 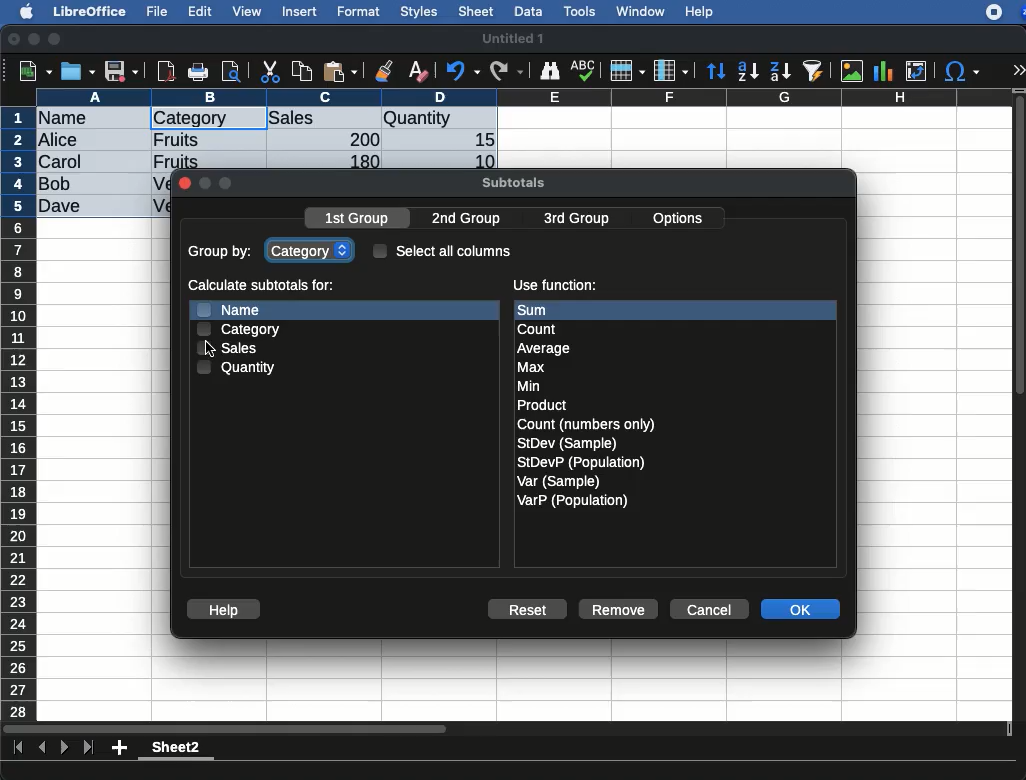 I want to click on last sheet, so click(x=88, y=748).